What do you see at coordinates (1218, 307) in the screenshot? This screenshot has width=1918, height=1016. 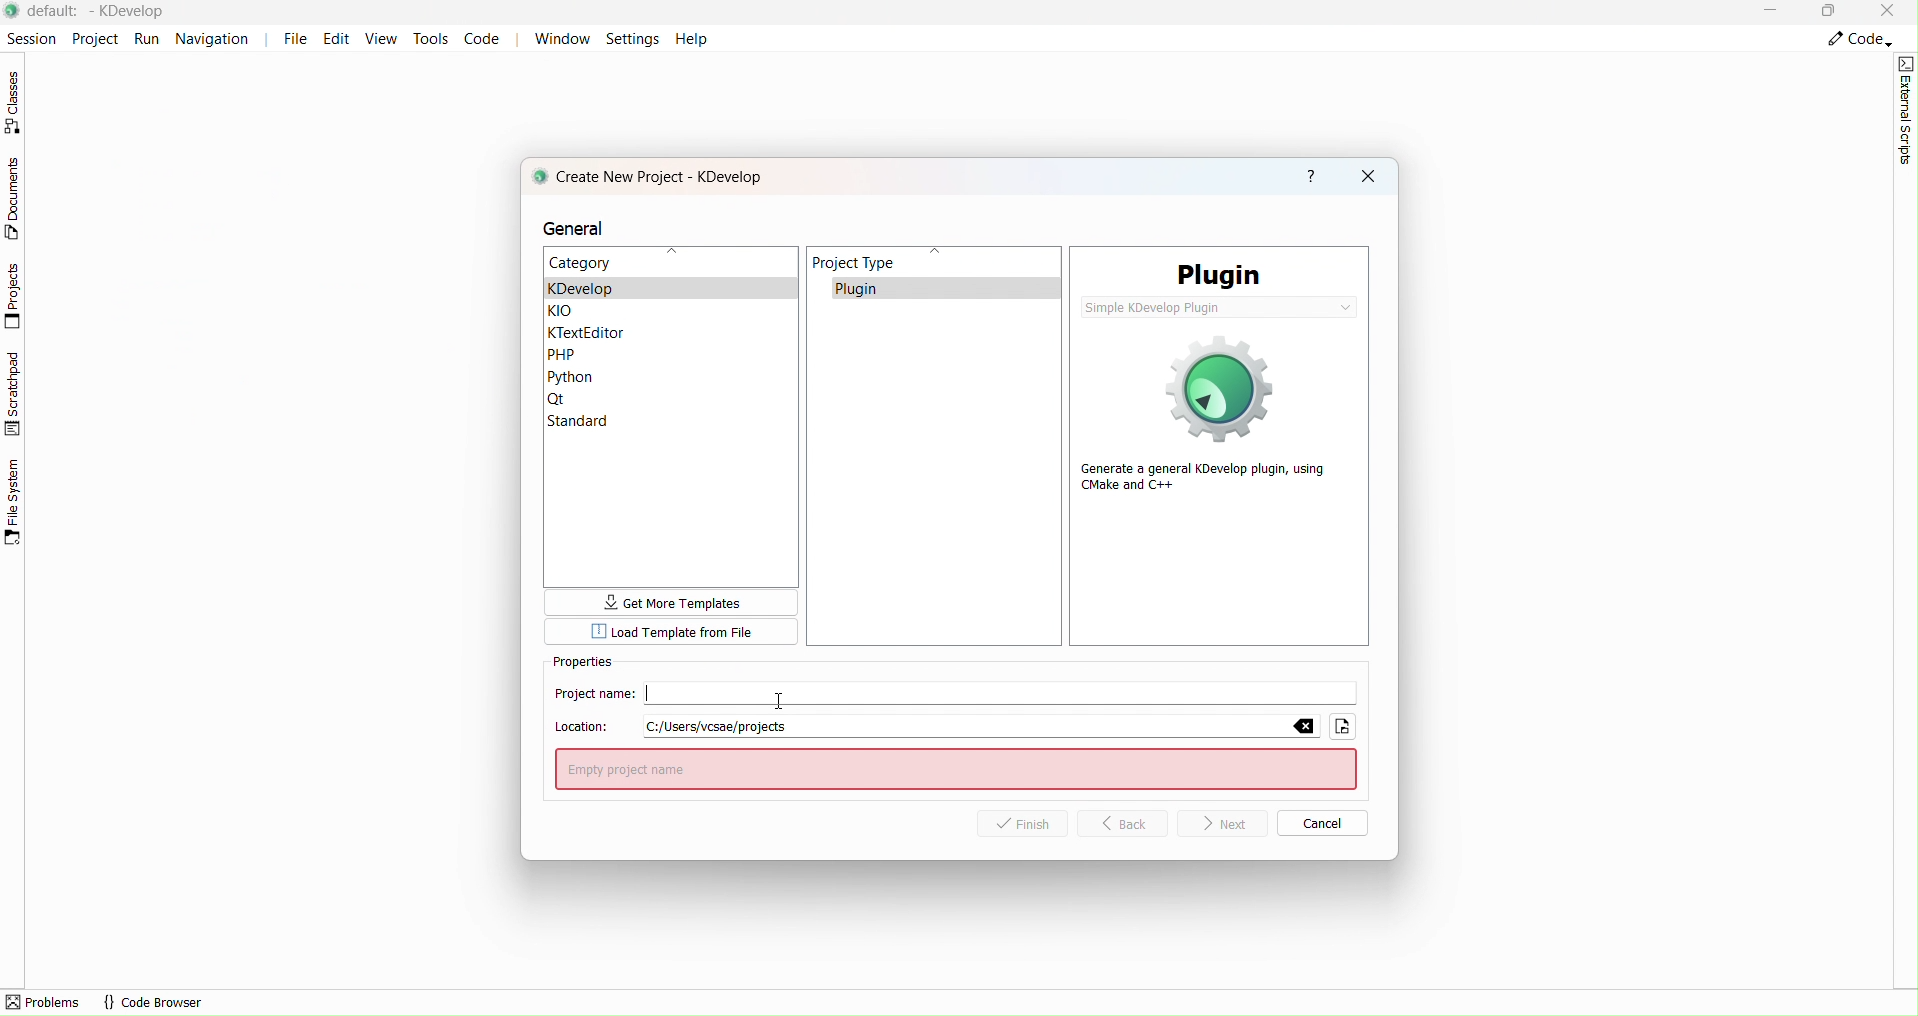 I see `simple KDevelop plugin` at bounding box center [1218, 307].